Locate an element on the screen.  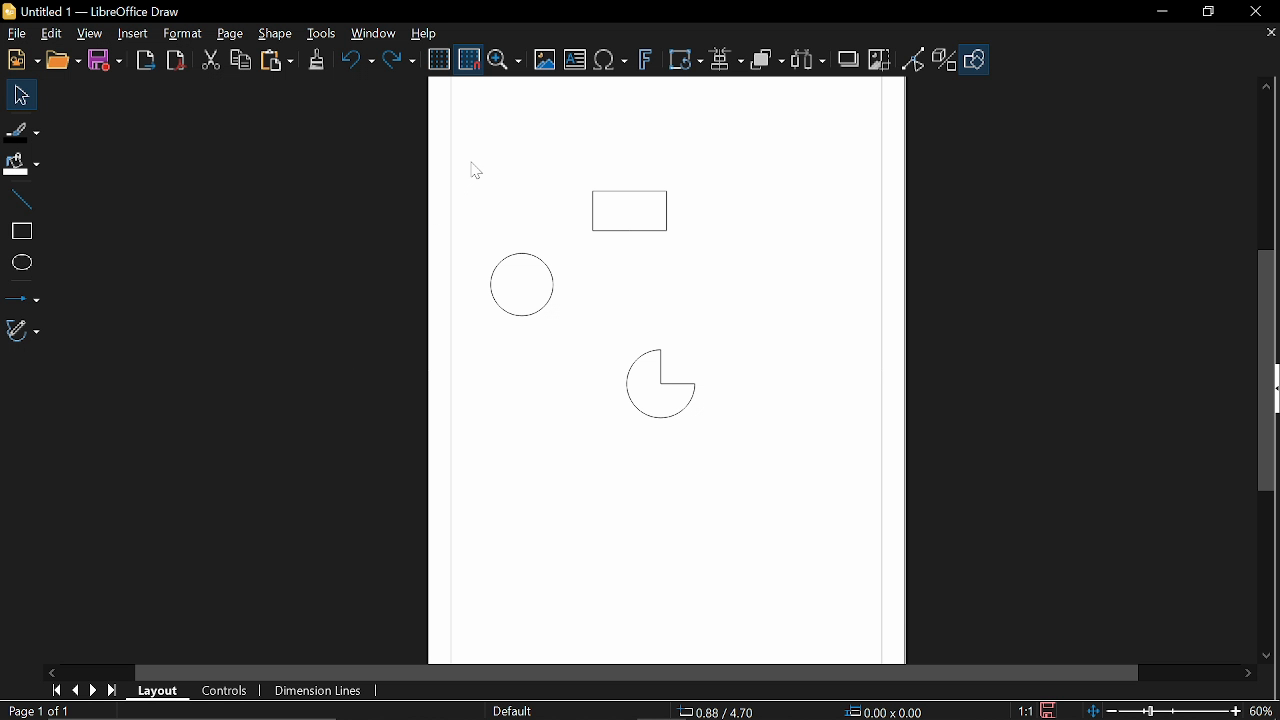
Restore down is located at coordinates (1208, 13).